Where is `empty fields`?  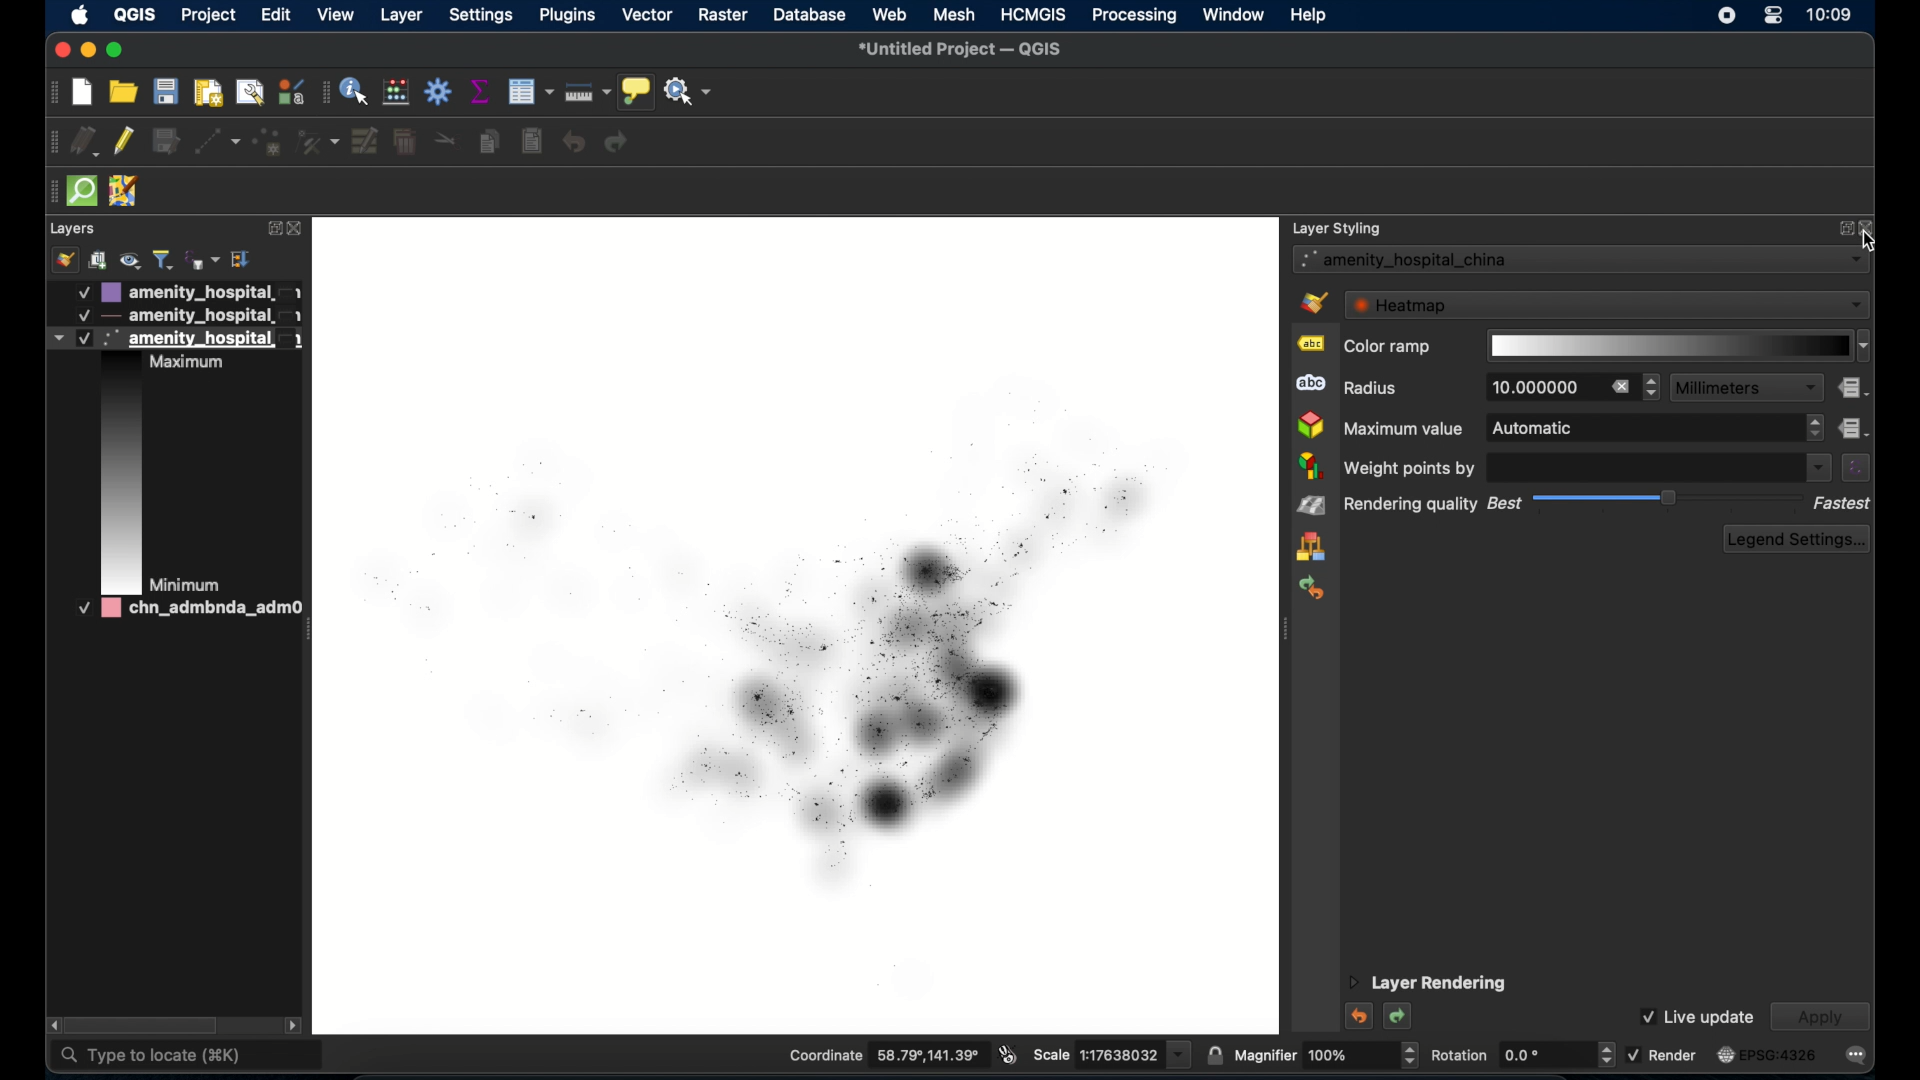
empty fields is located at coordinates (1657, 466).